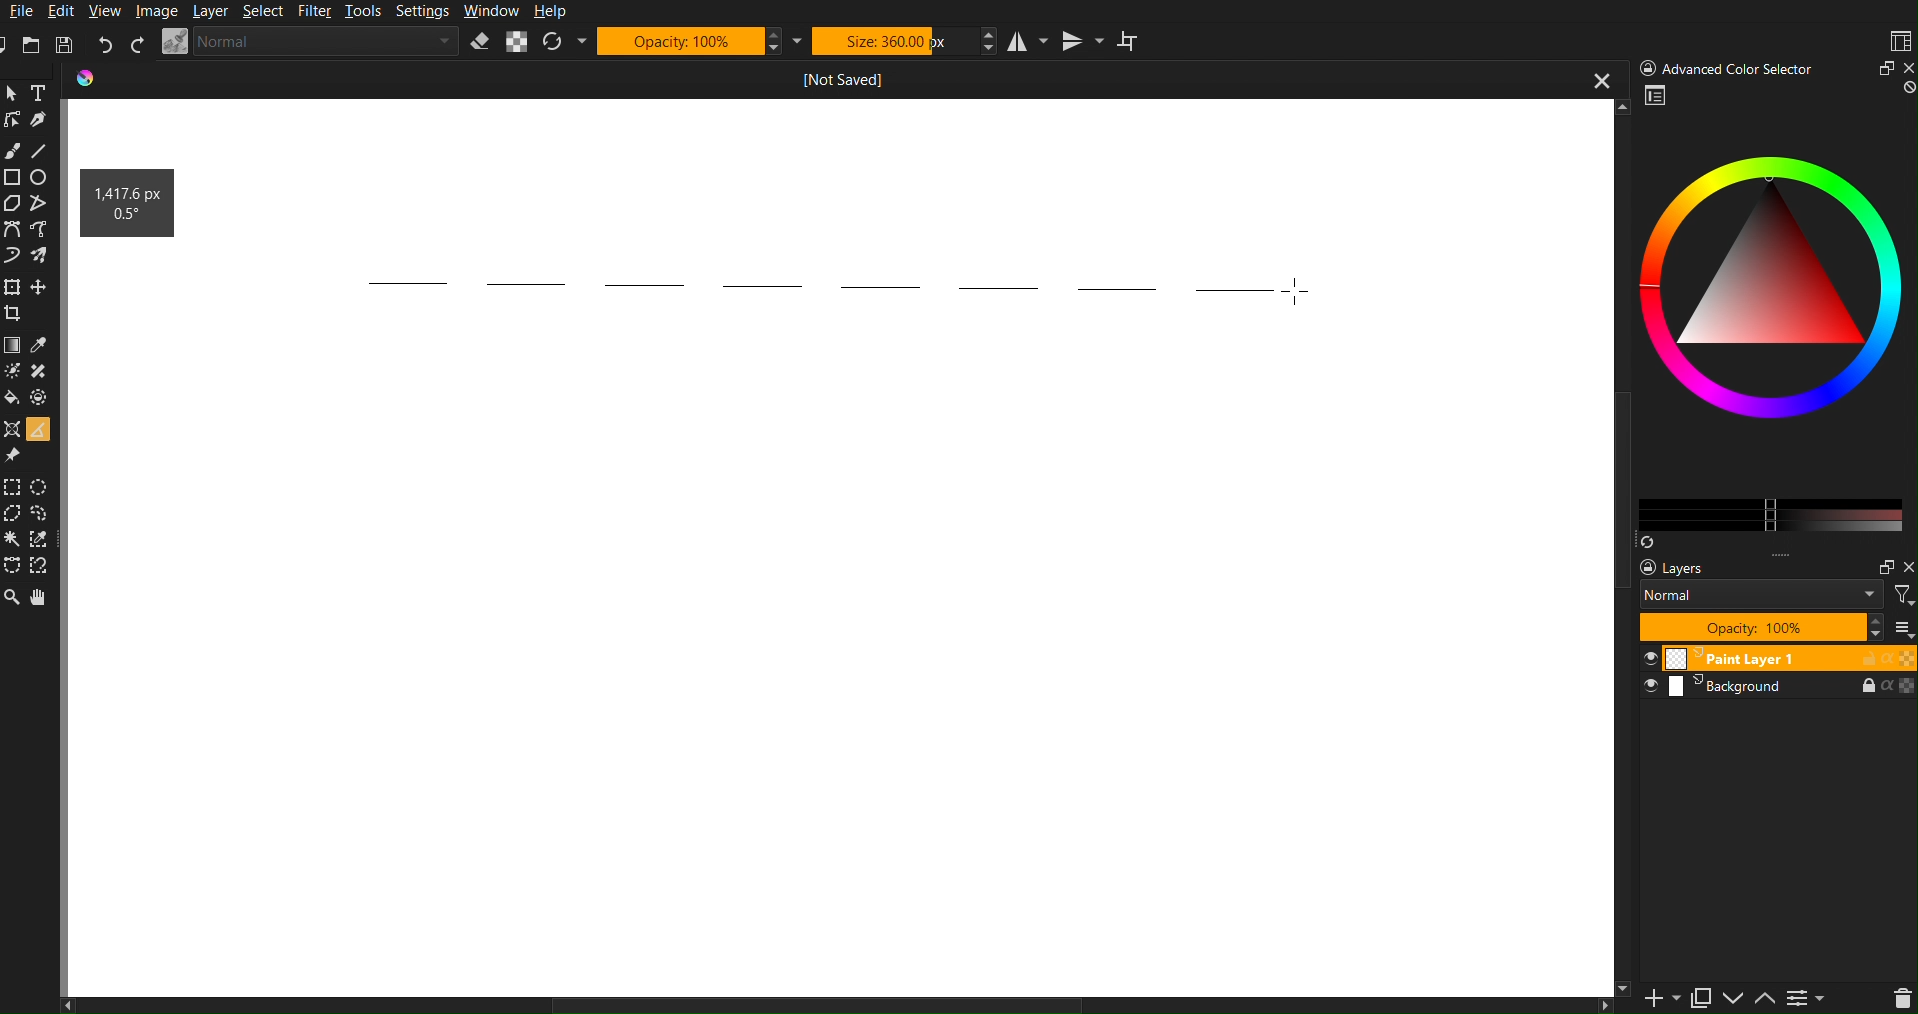 The width and height of the screenshot is (1918, 1014). Describe the element at coordinates (12, 120) in the screenshot. I see `Lineart Tool` at that location.